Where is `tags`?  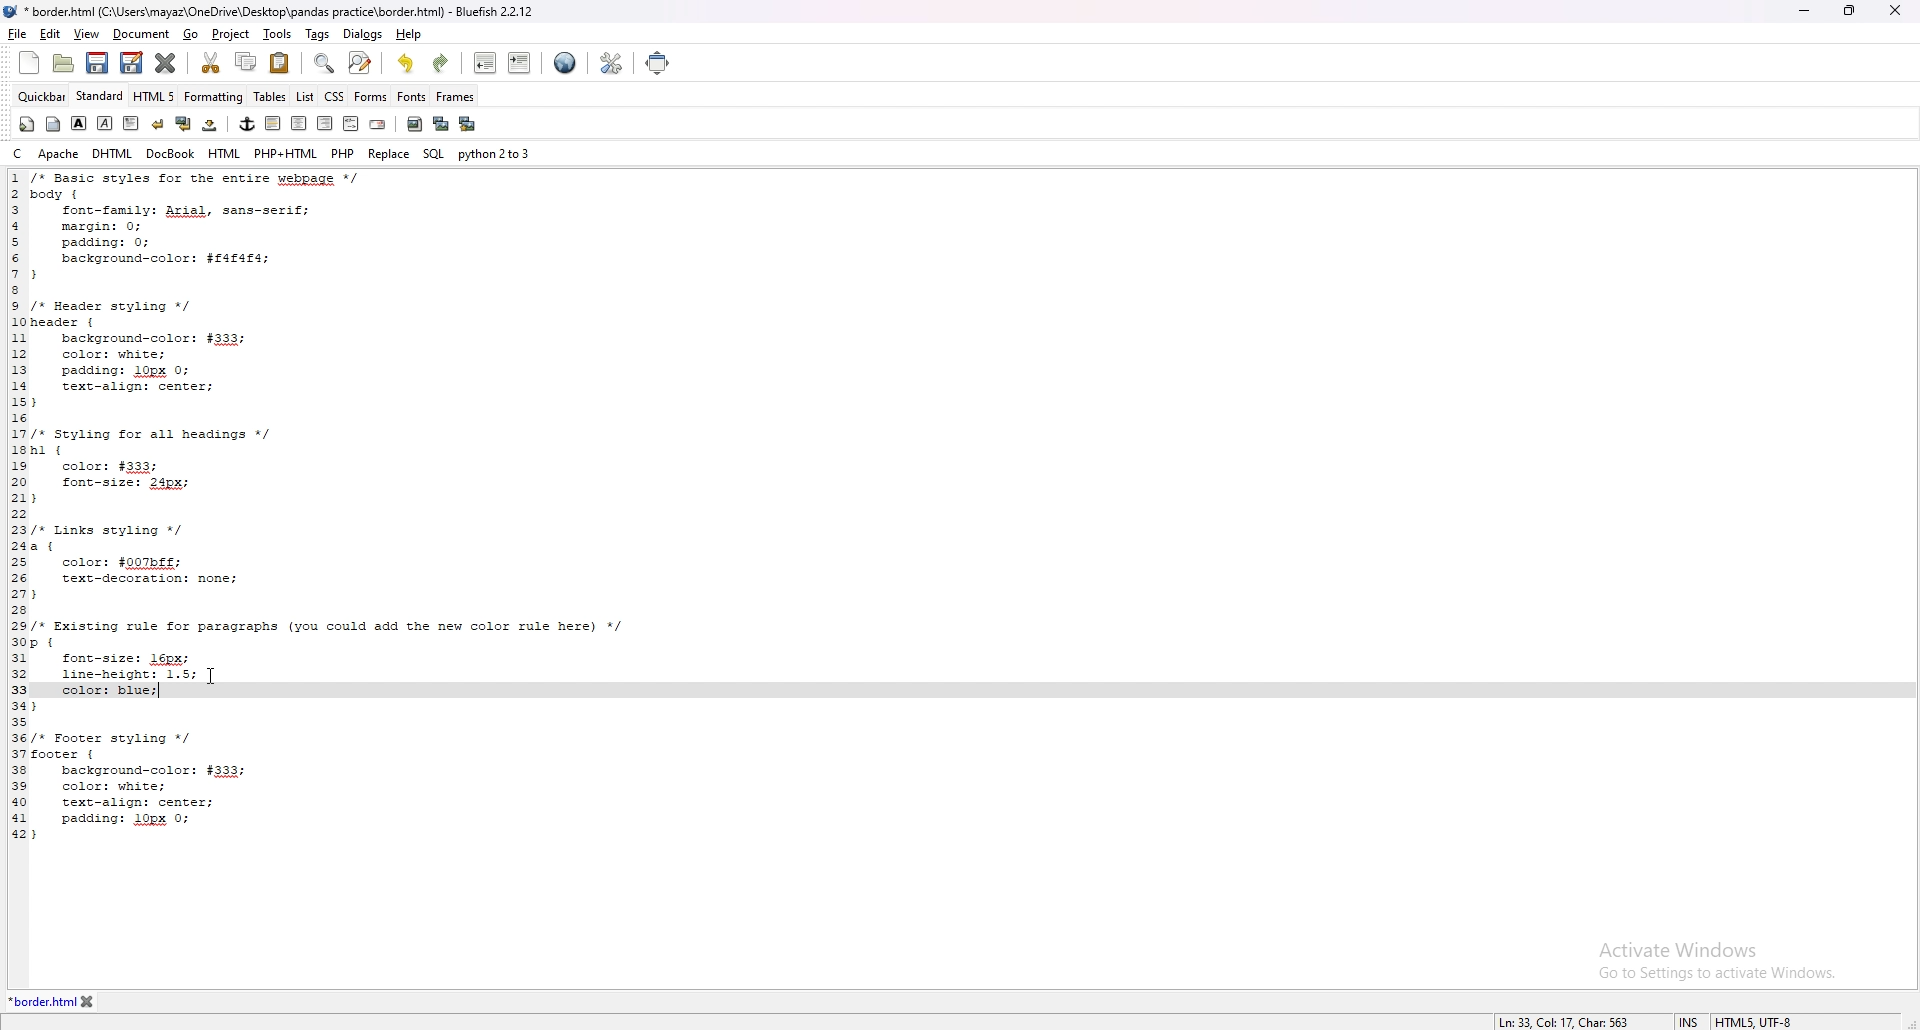
tags is located at coordinates (316, 33).